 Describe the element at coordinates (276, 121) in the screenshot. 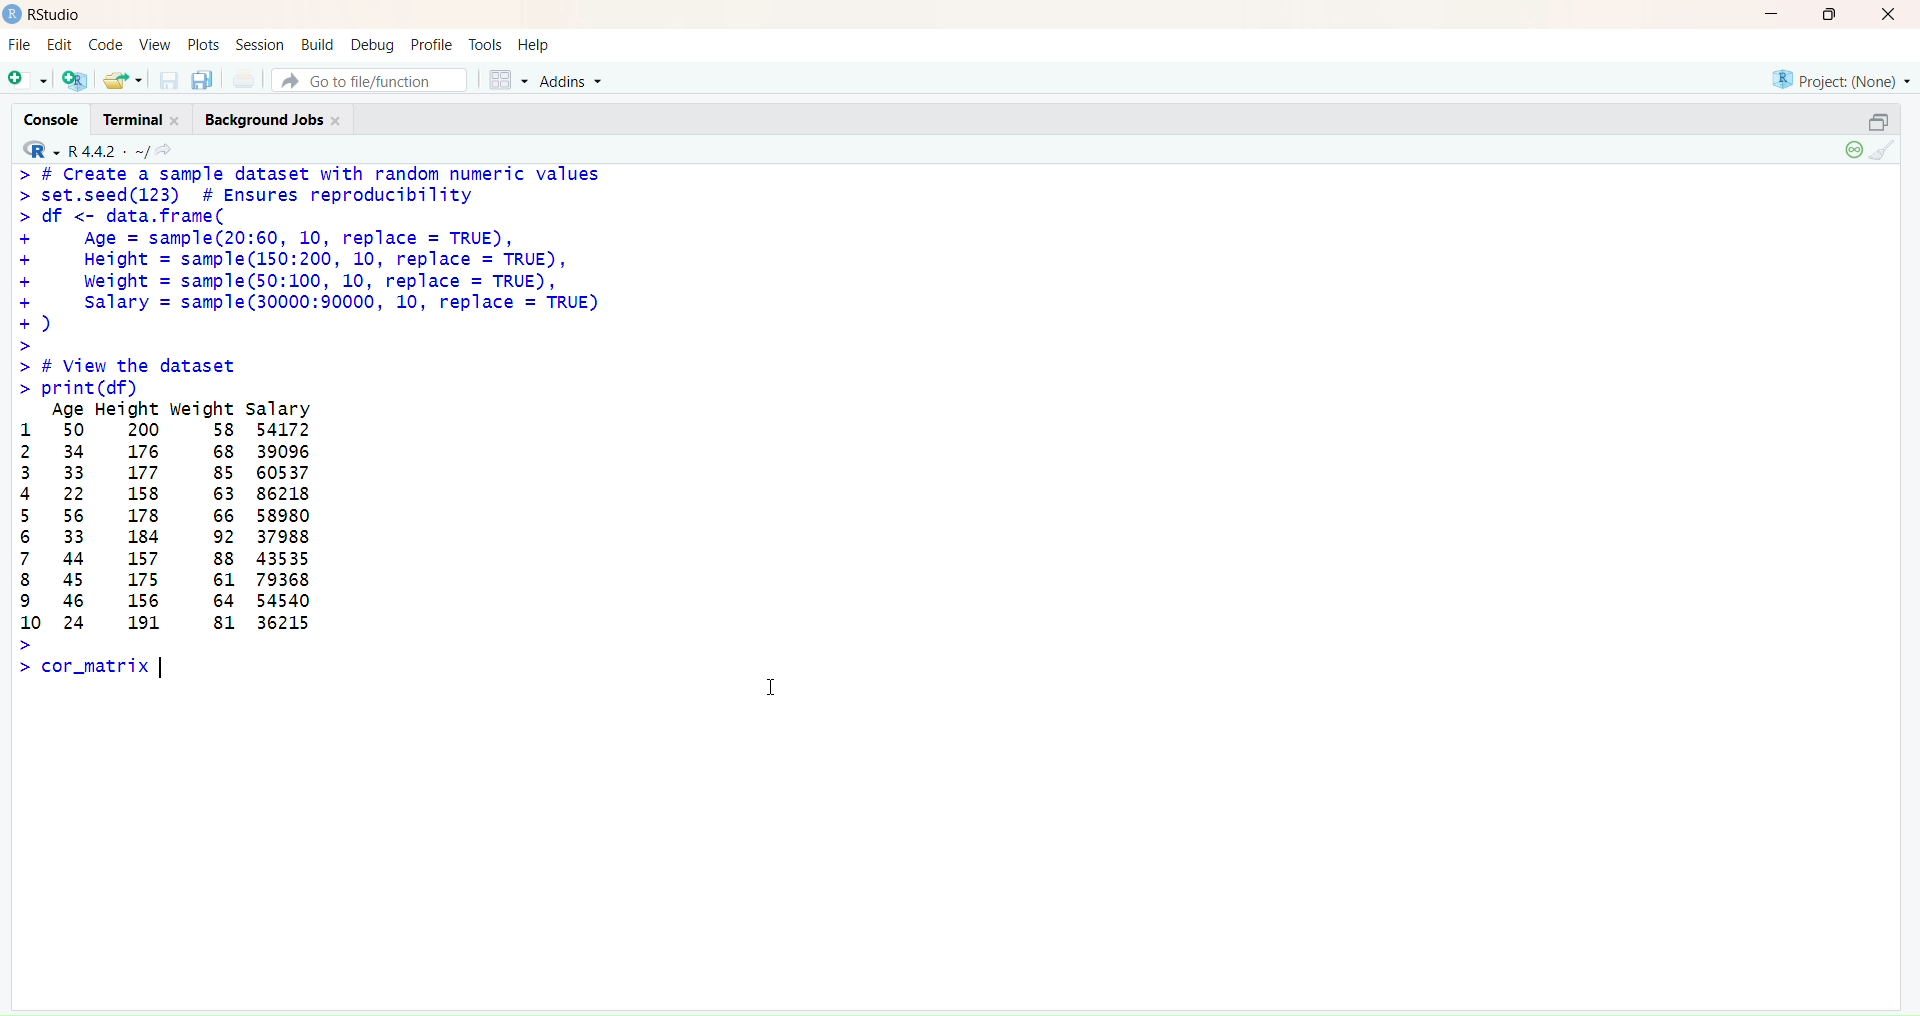

I see `Background jobs` at that location.